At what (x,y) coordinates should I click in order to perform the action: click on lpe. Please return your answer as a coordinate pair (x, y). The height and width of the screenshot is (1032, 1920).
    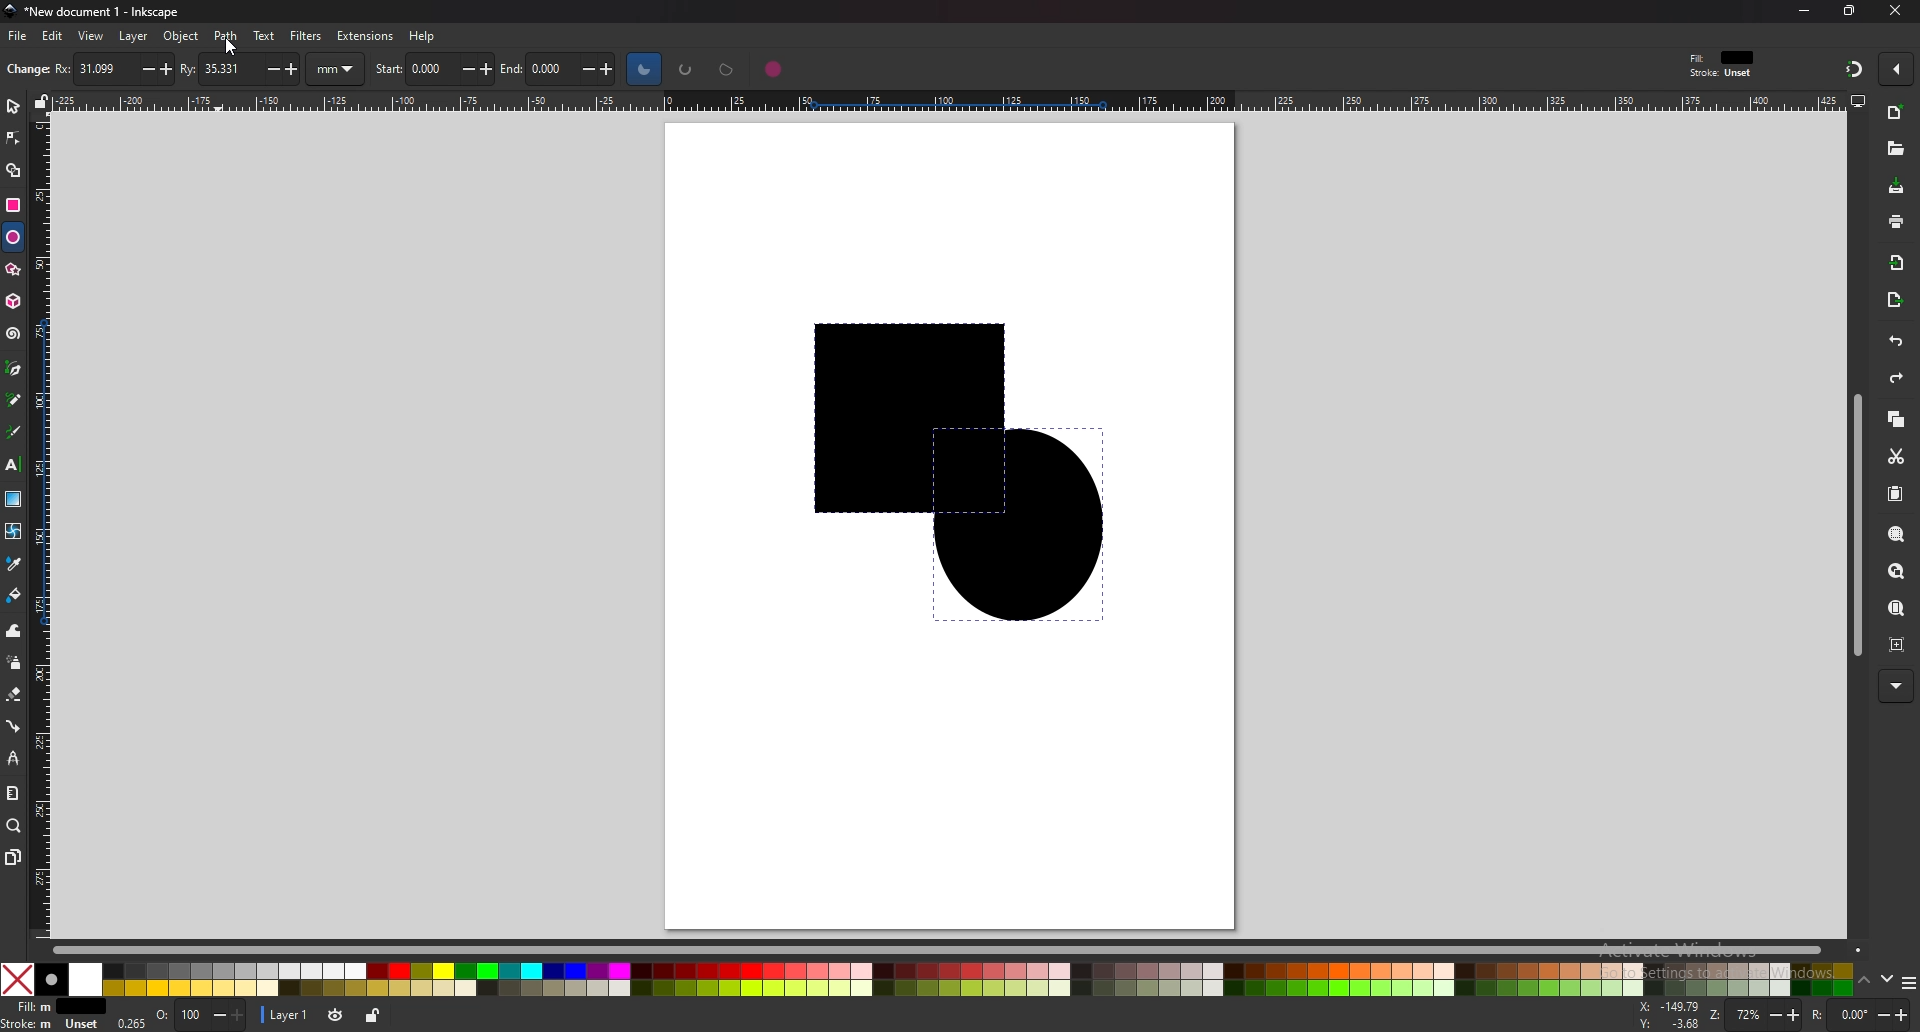
    Looking at the image, I should click on (14, 758).